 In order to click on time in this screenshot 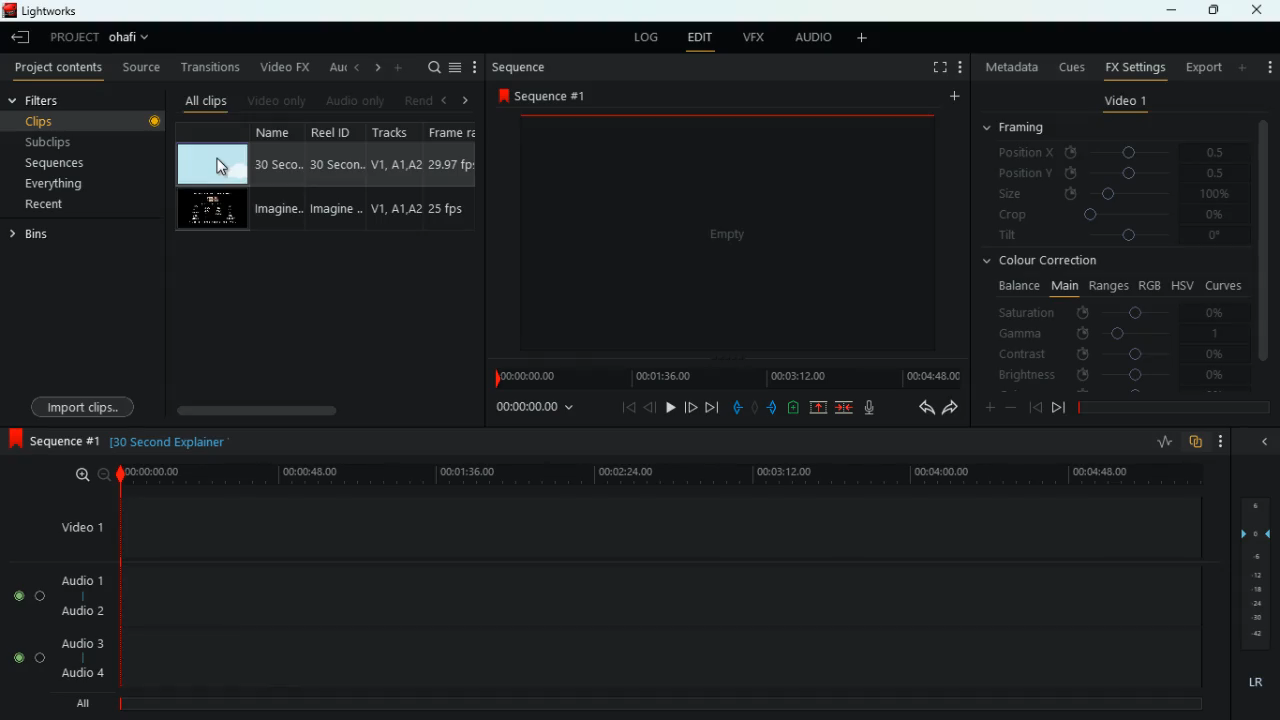, I will do `click(724, 378)`.